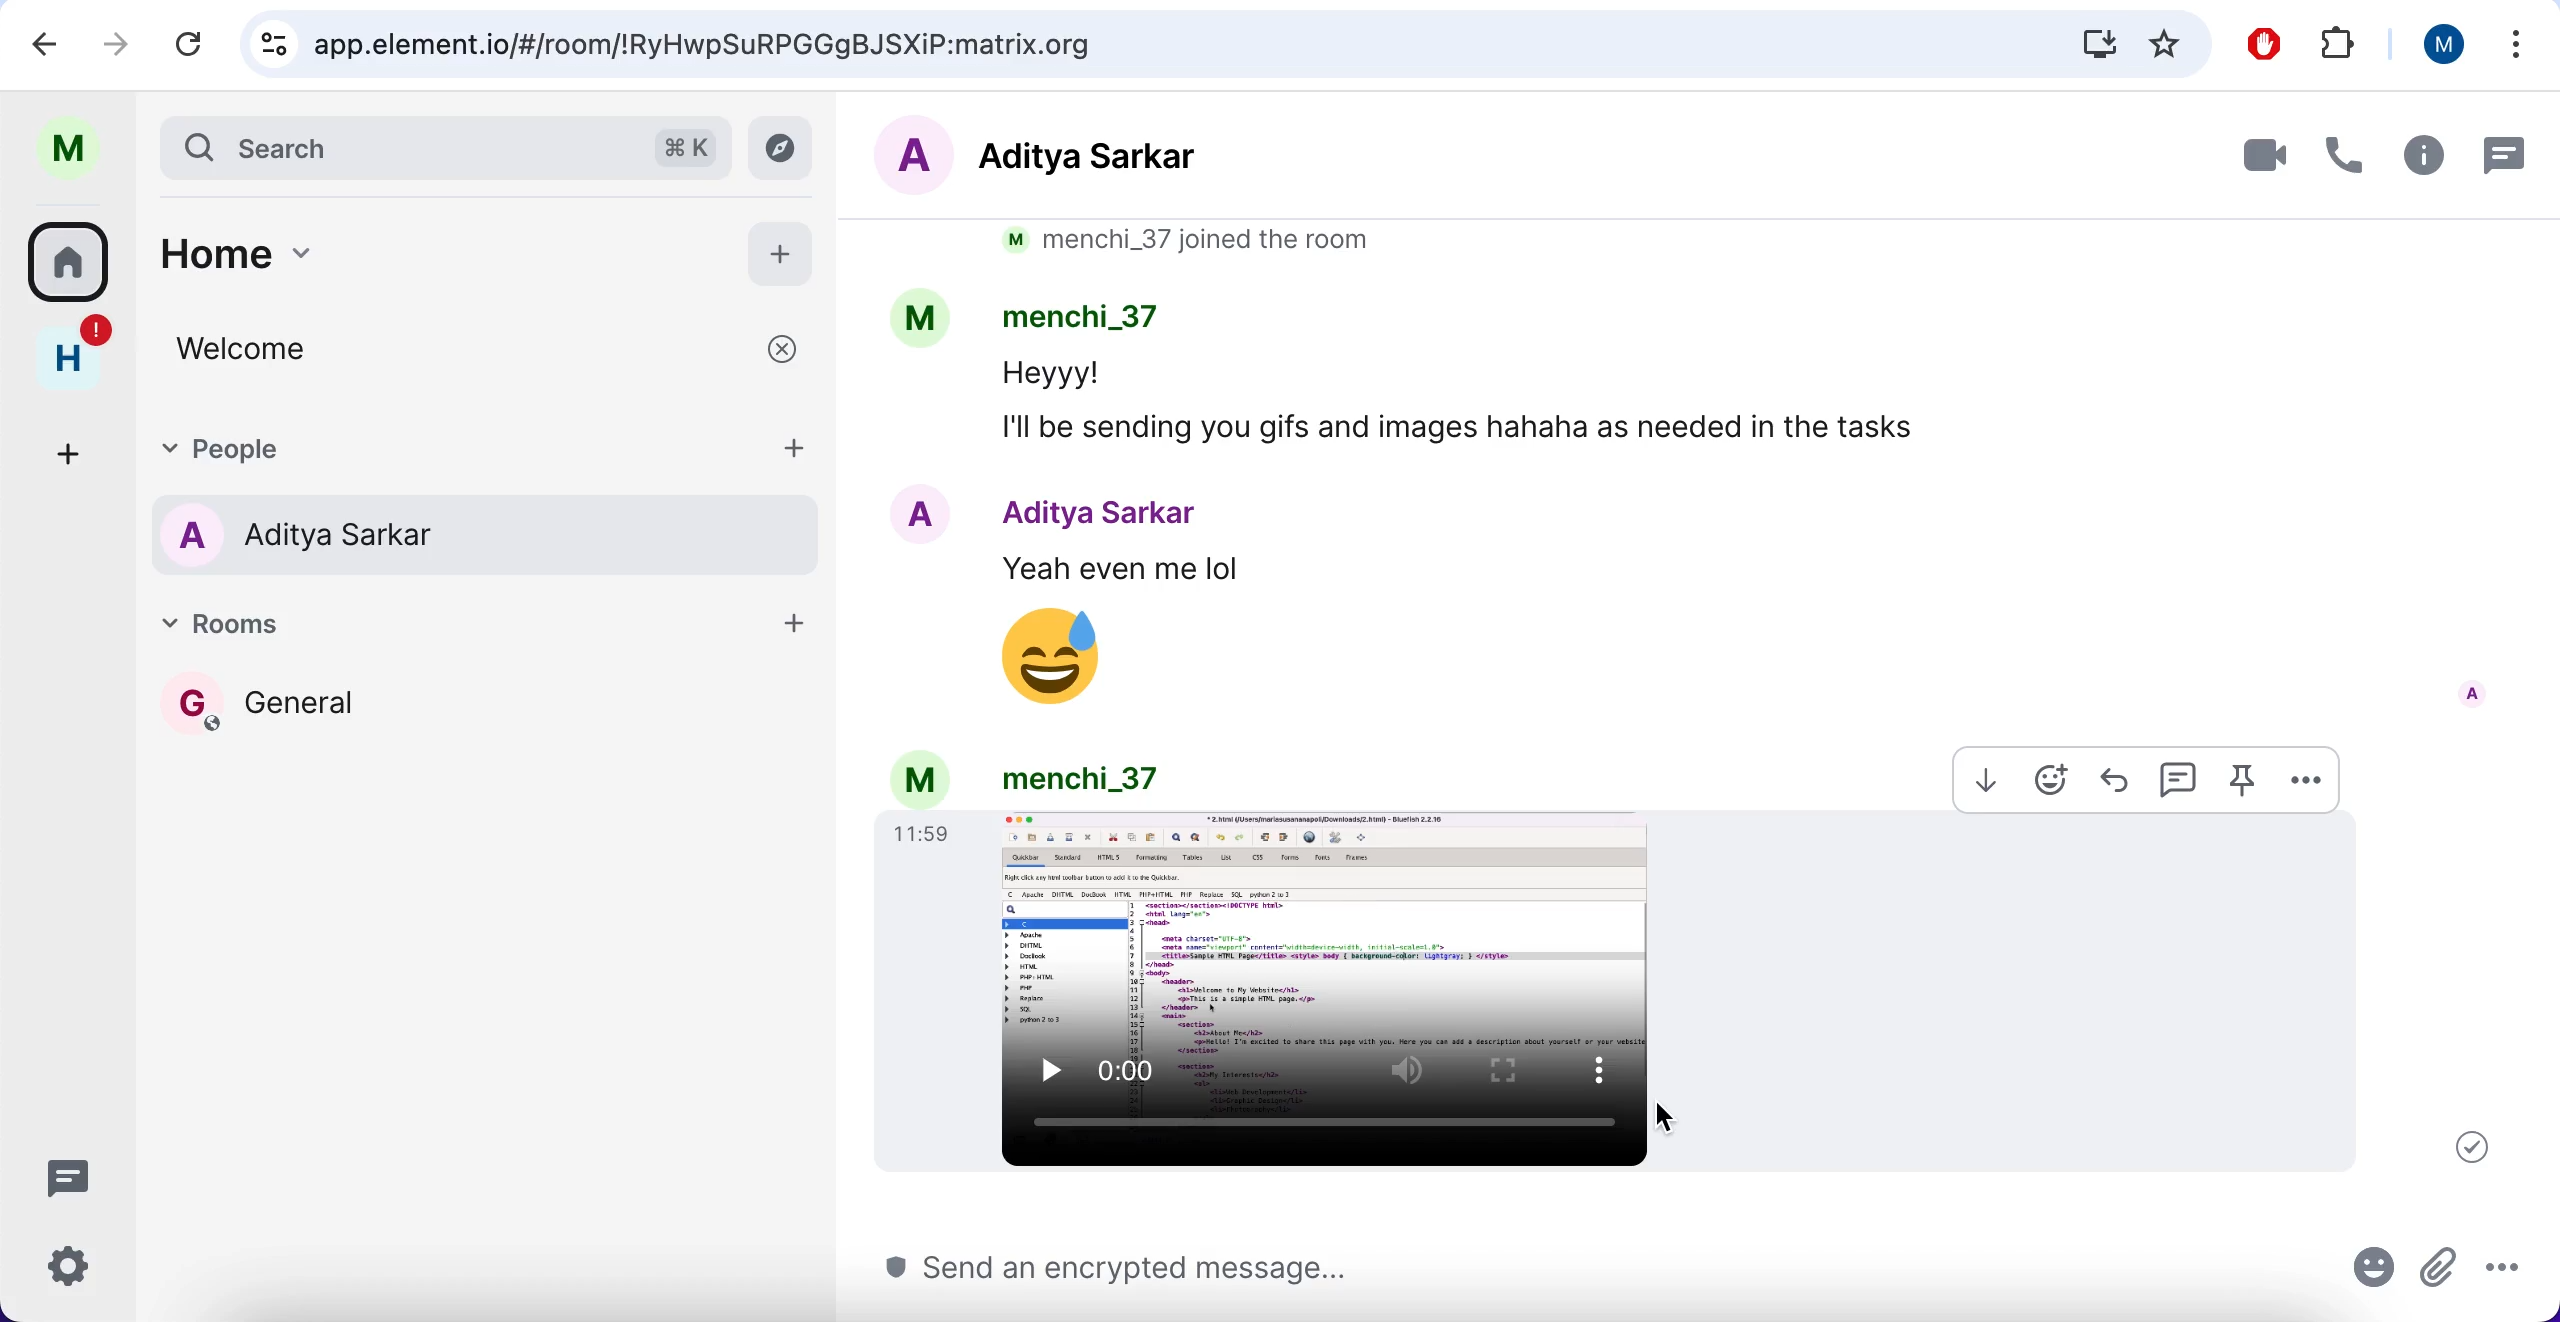 This screenshot has height=1322, width=2560. Describe the element at coordinates (1104, 512) in the screenshot. I see `Aditya Sarkar` at that location.